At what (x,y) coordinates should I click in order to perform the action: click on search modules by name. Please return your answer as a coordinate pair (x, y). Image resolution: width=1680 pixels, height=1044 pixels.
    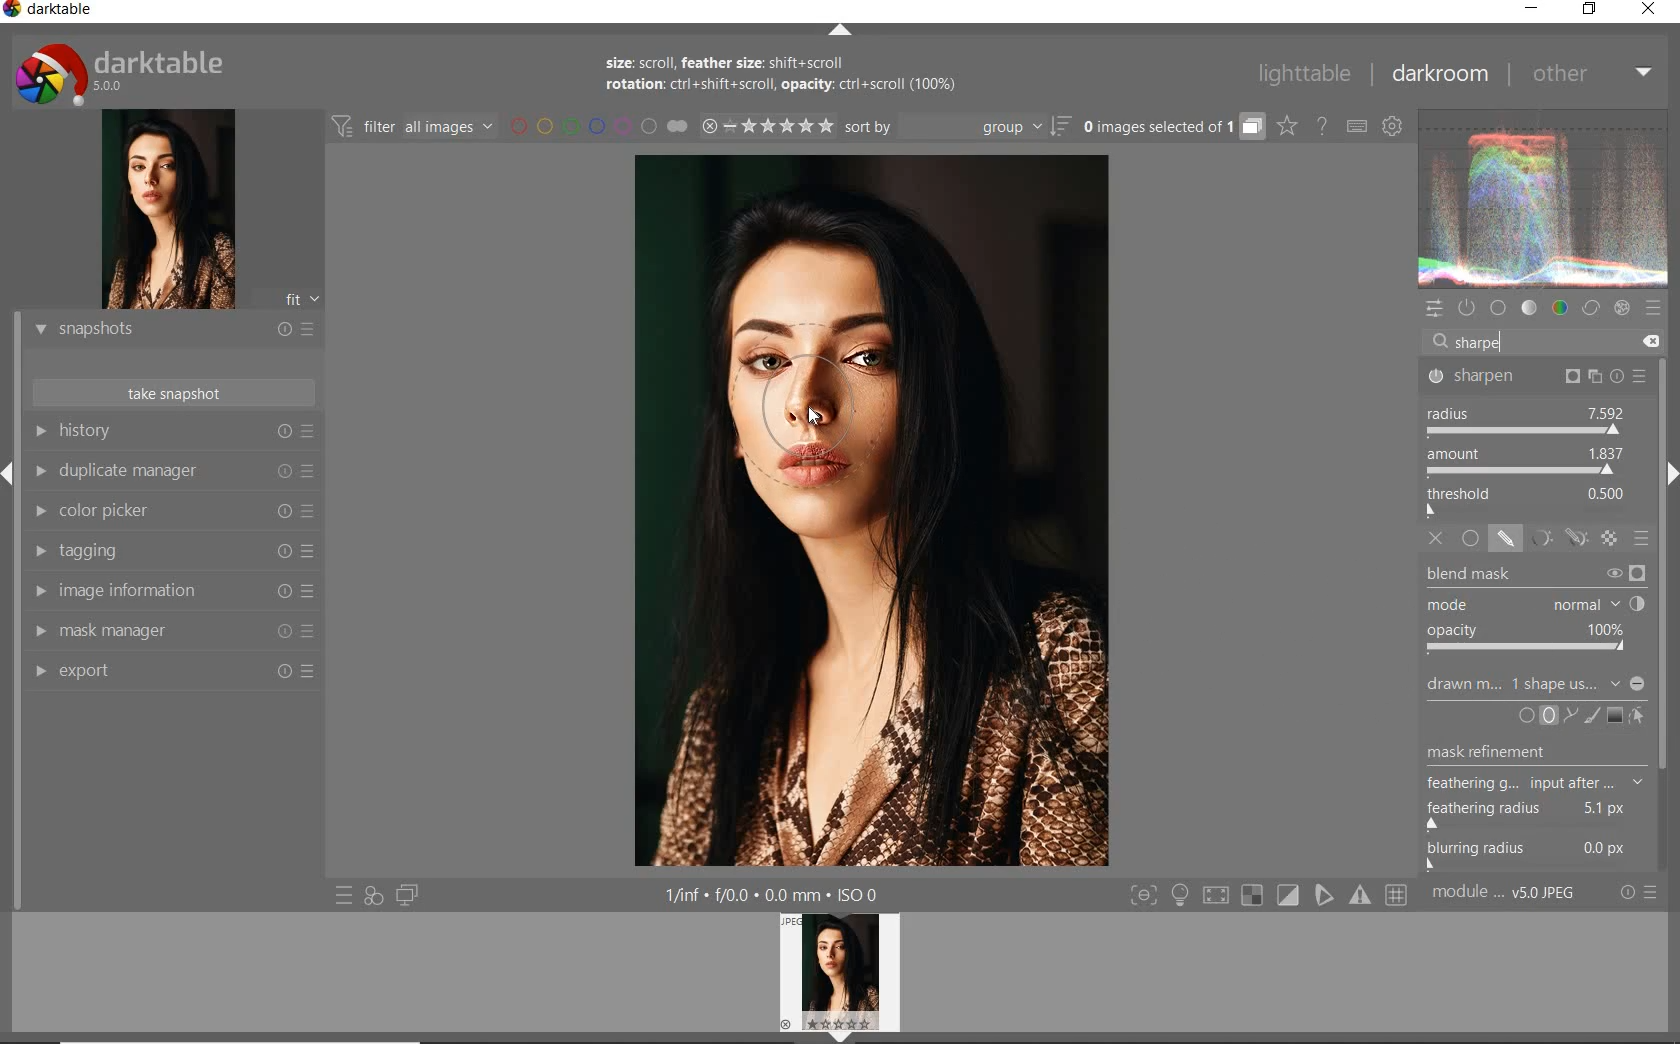
    Looking at the image, I should click on (1544, 341).